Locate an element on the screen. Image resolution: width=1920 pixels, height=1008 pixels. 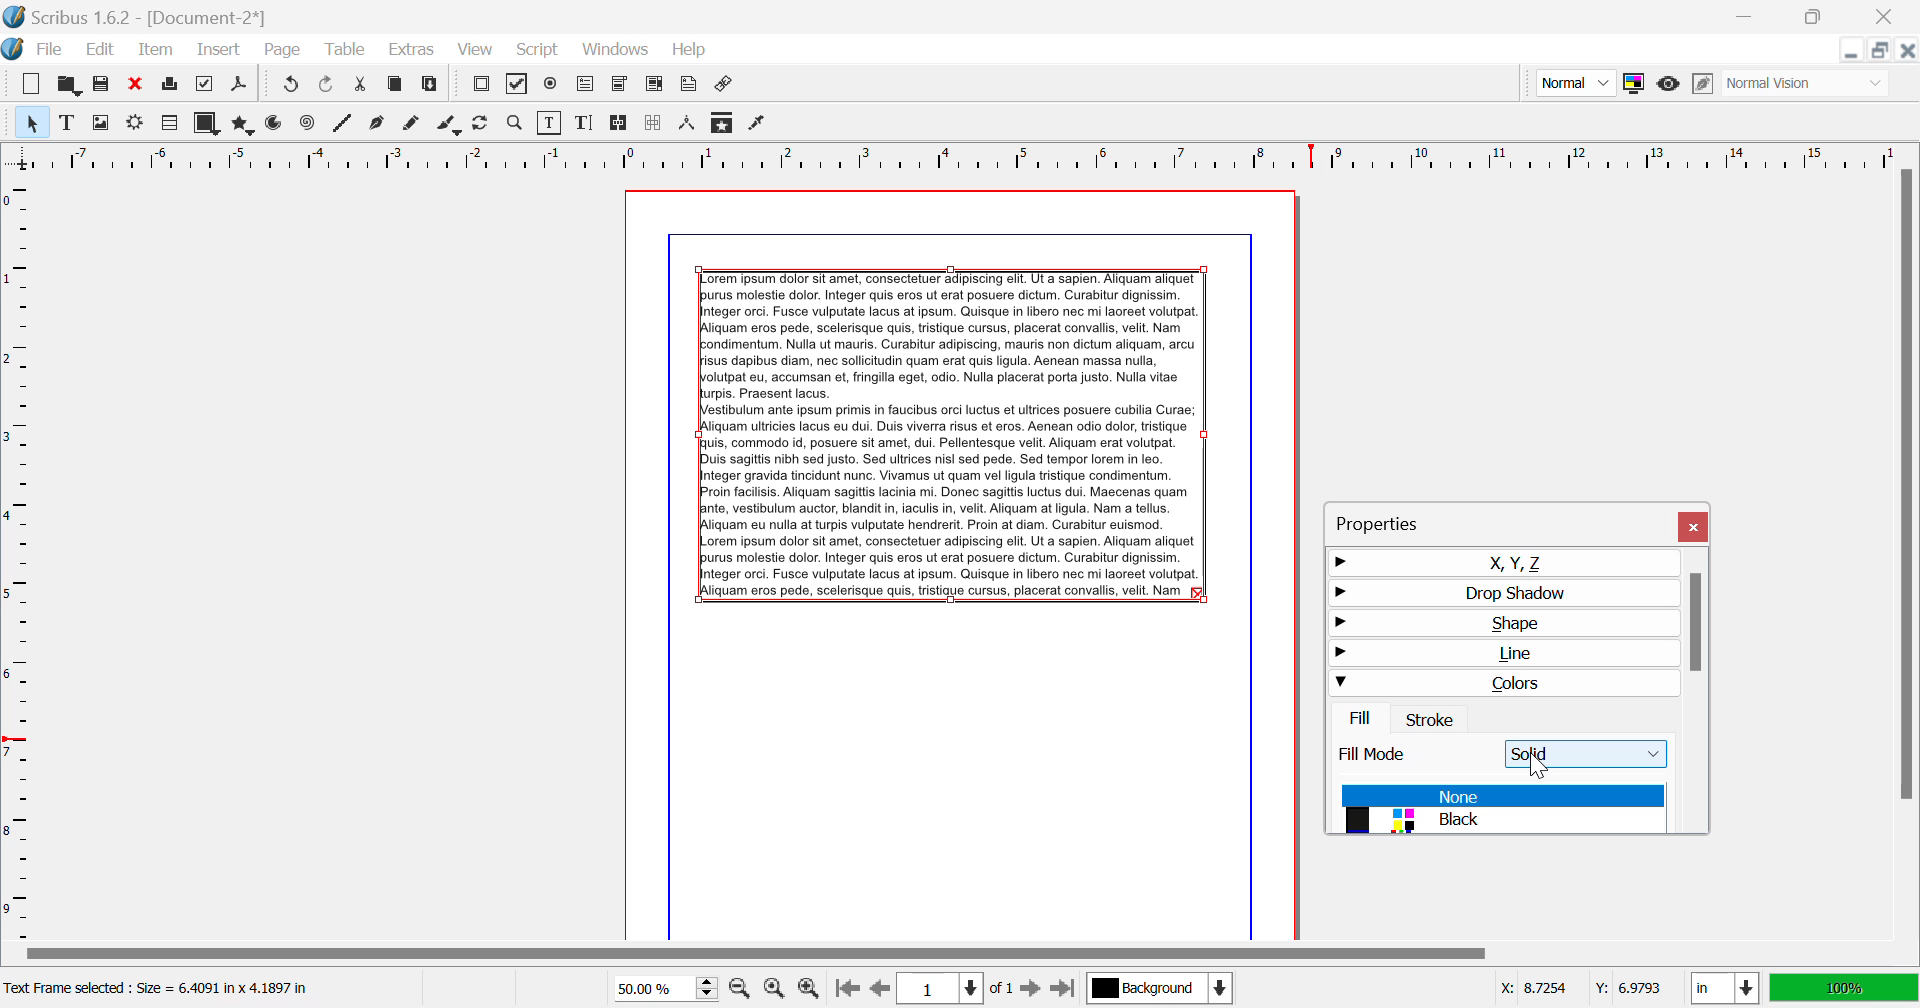
View is located at coordinates (474, 50).